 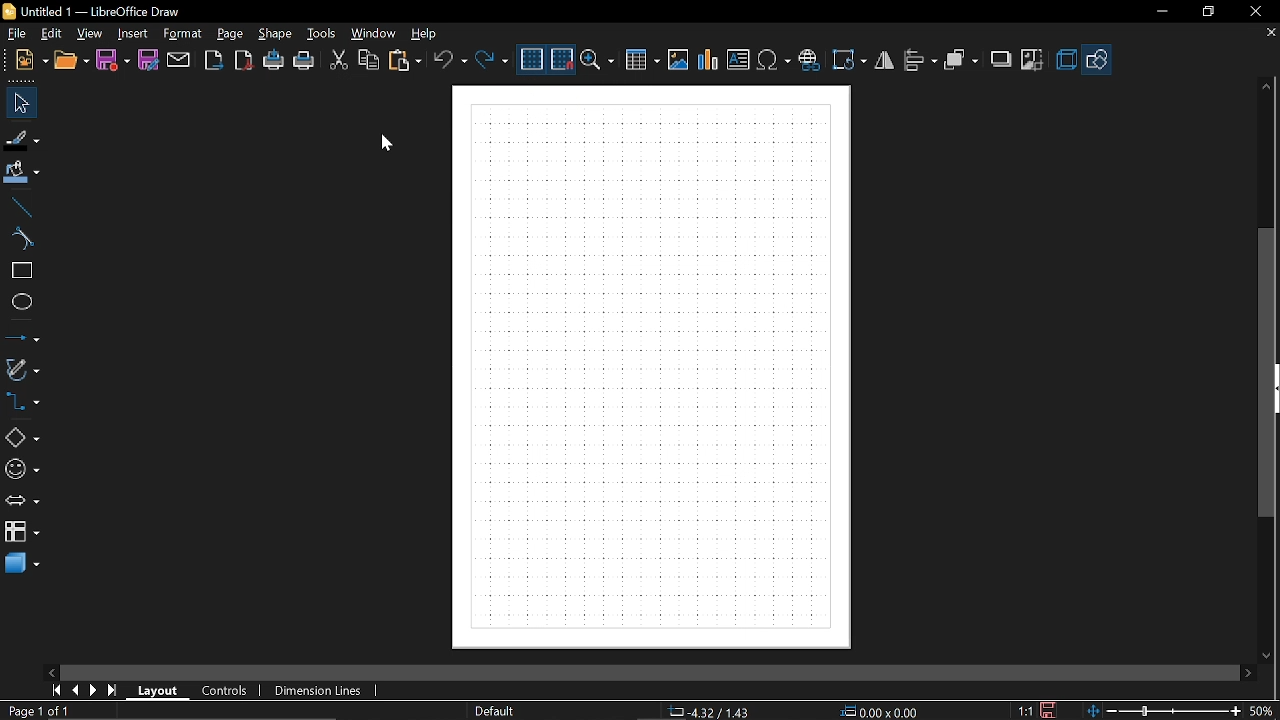 I want to click on Select, so click(x=18, y=103).